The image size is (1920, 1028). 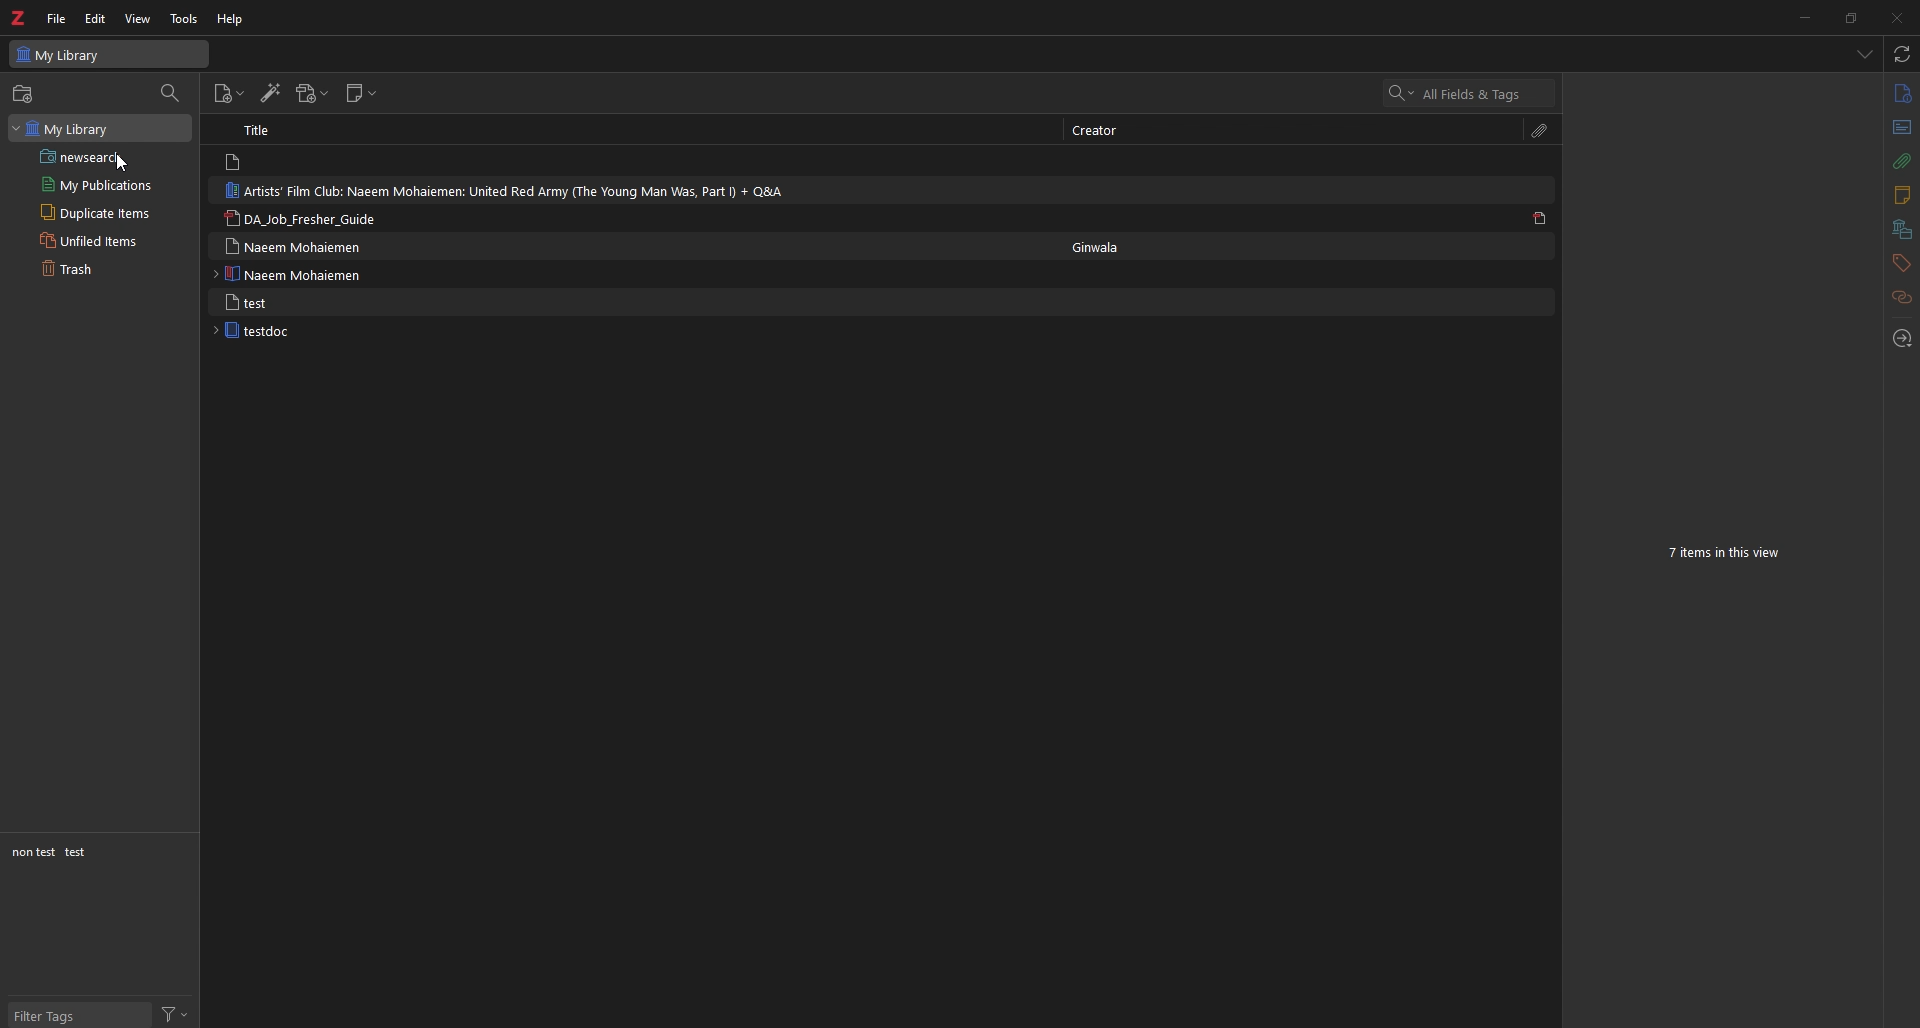 I want to click on mouse cursor, so click(x=124, y=164).